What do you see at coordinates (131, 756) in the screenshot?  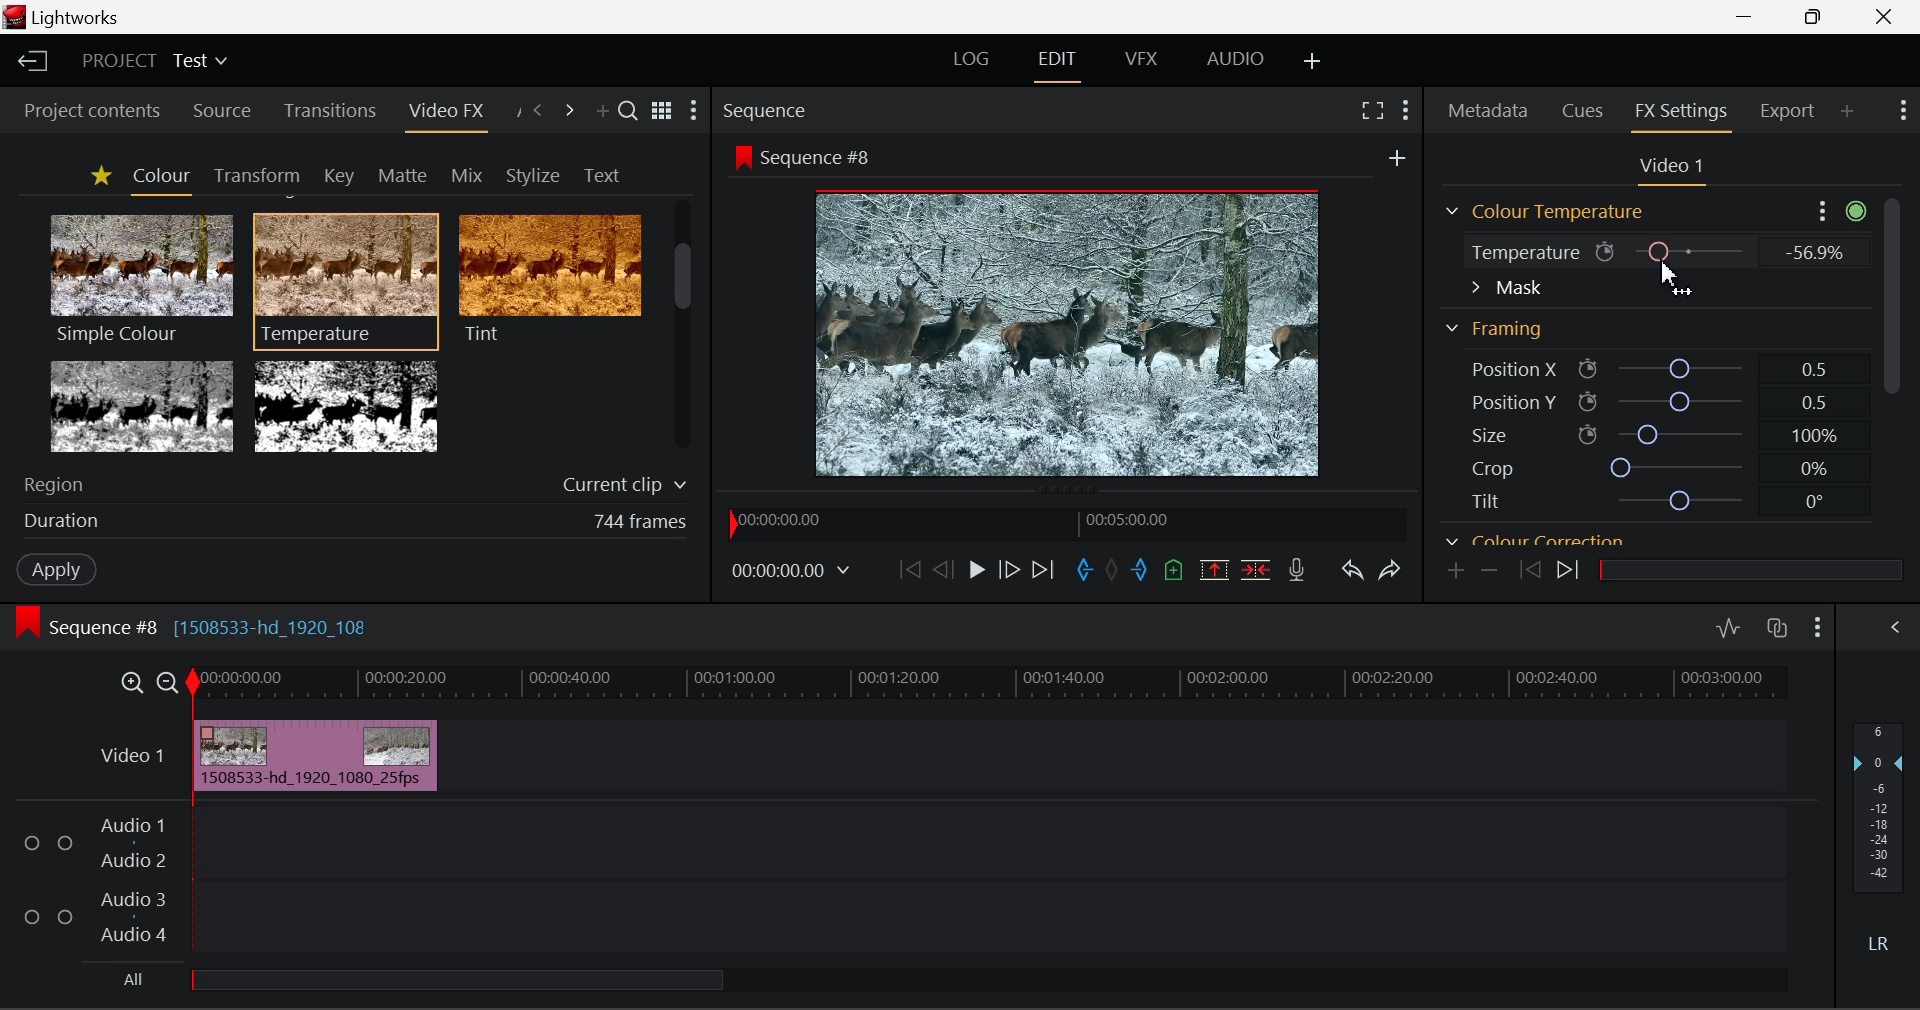 I see `Video 1` at bounding box center [131, 756].